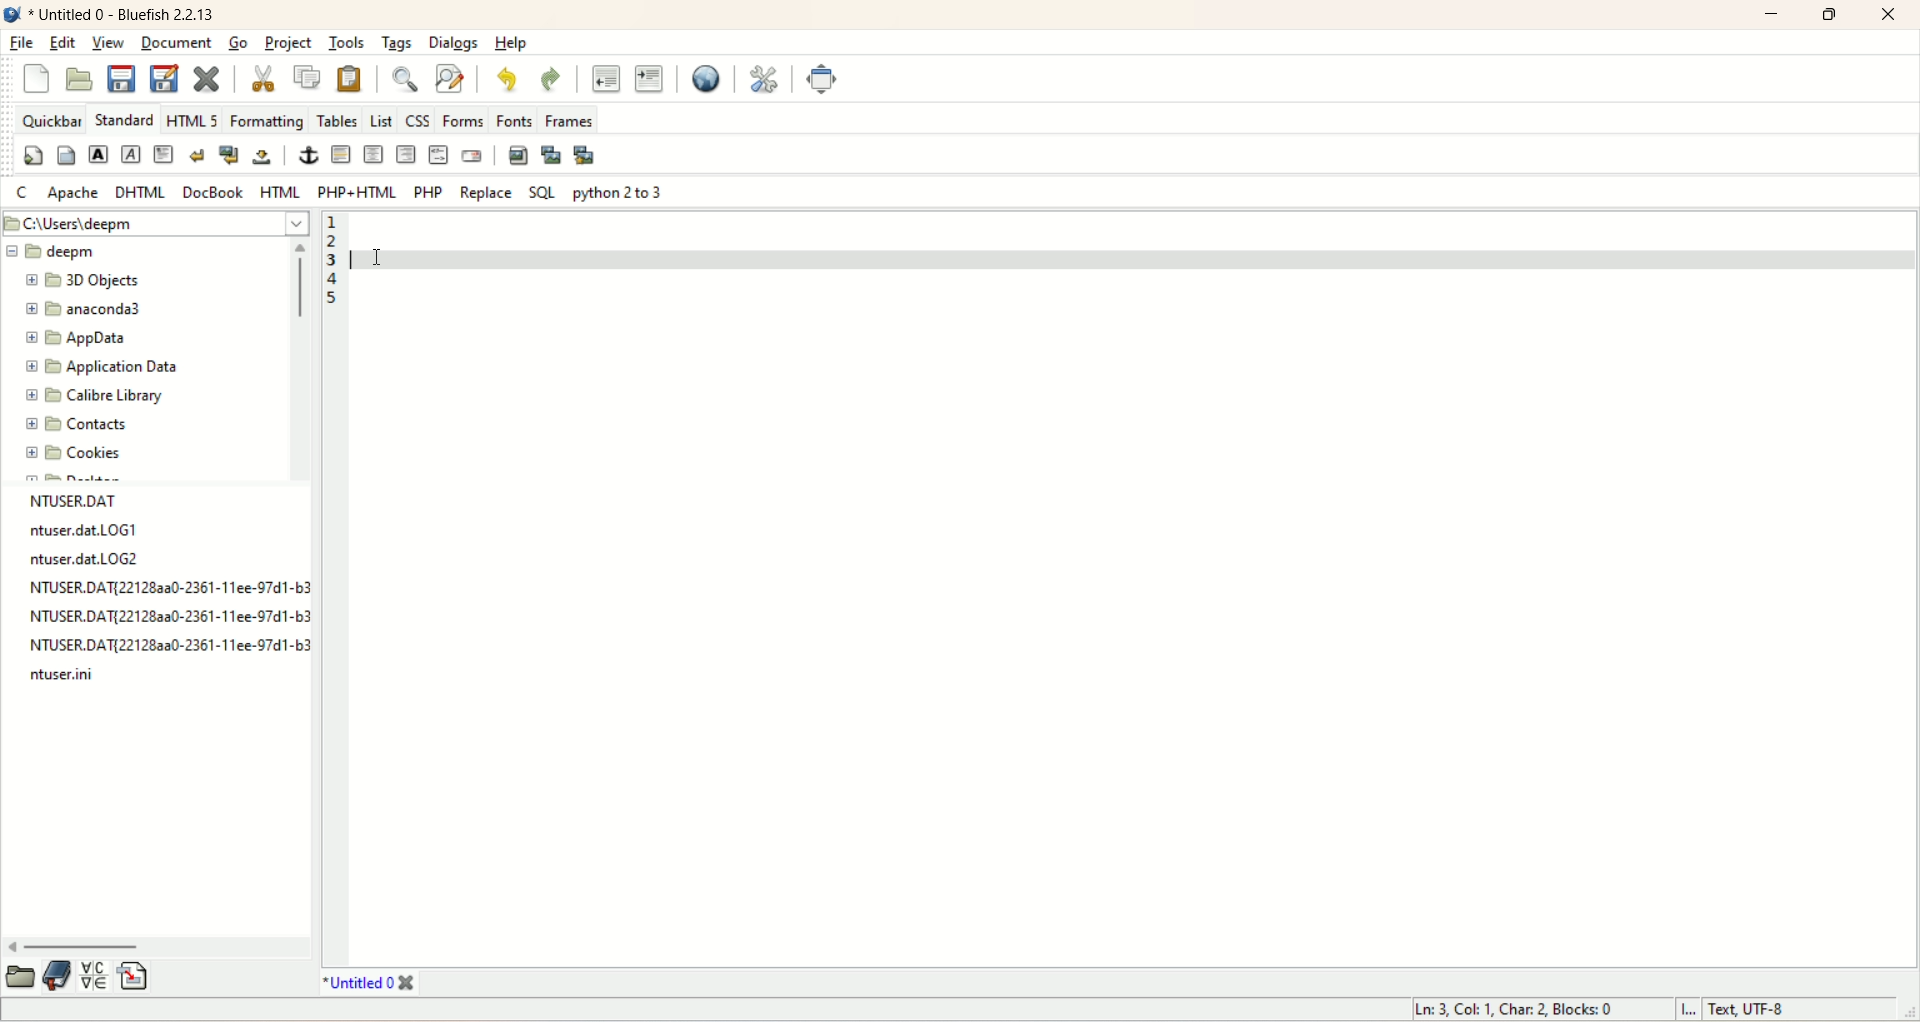 This screenshot has height=1022, width=1920. Describe the element at coordinates (447, 79) in the screenshot. I see `advance find and replace` at that location.